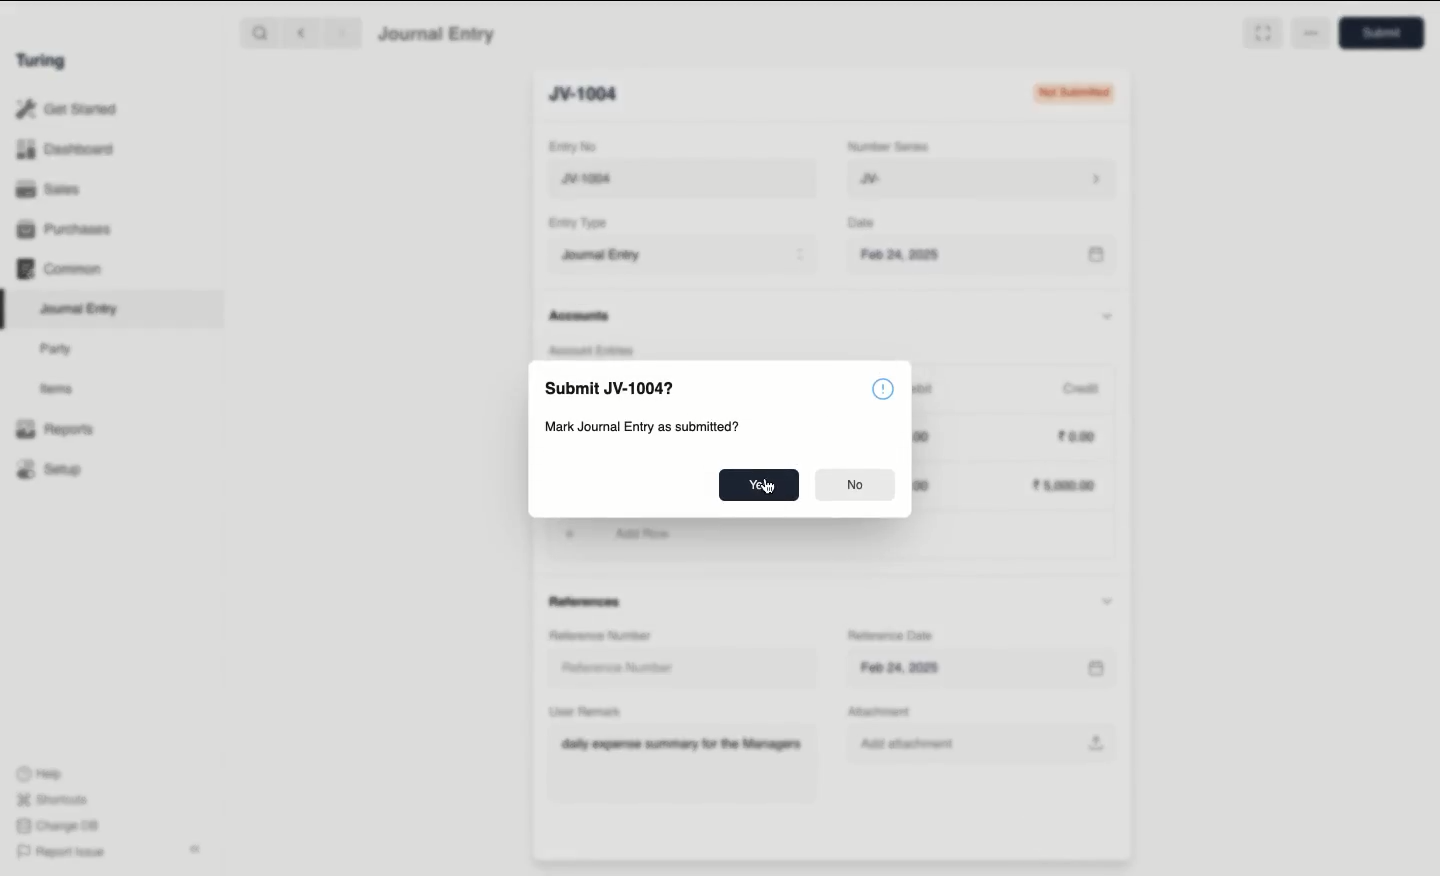 This screenshot has height=876, width=1440. I want to click on Items, so click(57, 388).